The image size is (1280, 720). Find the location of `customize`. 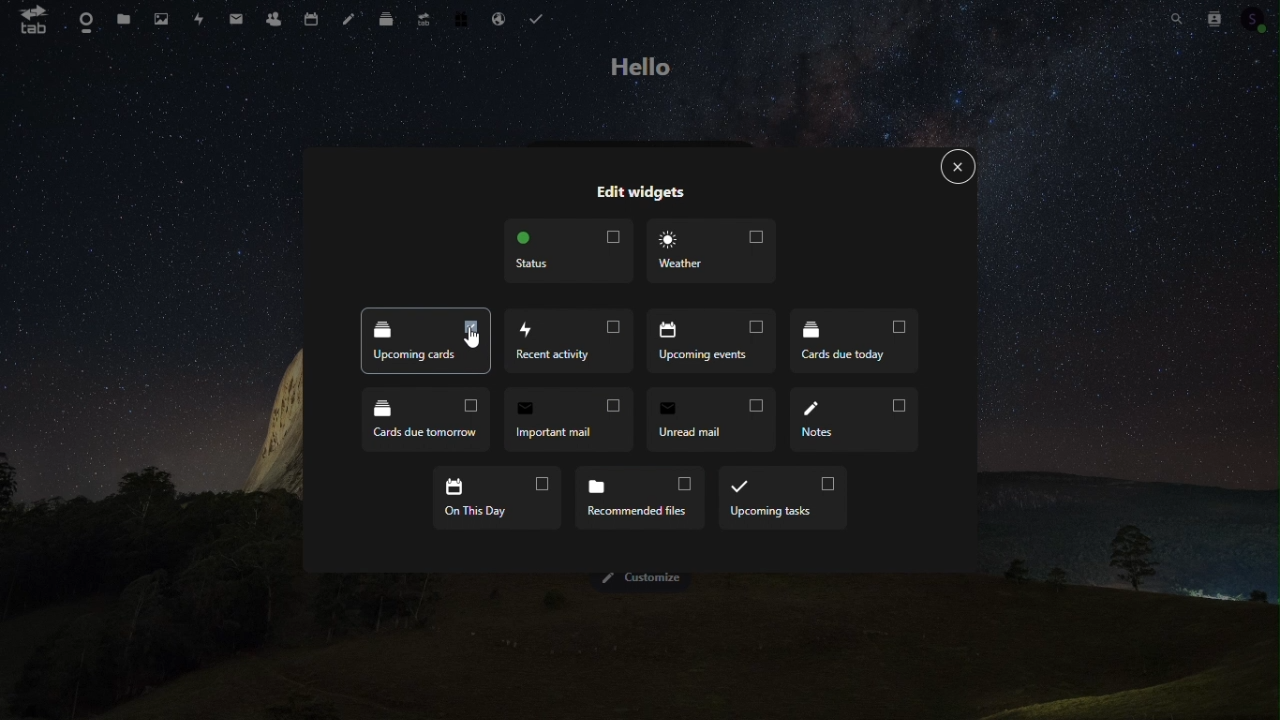

customize is located at coordinates (648, 578).